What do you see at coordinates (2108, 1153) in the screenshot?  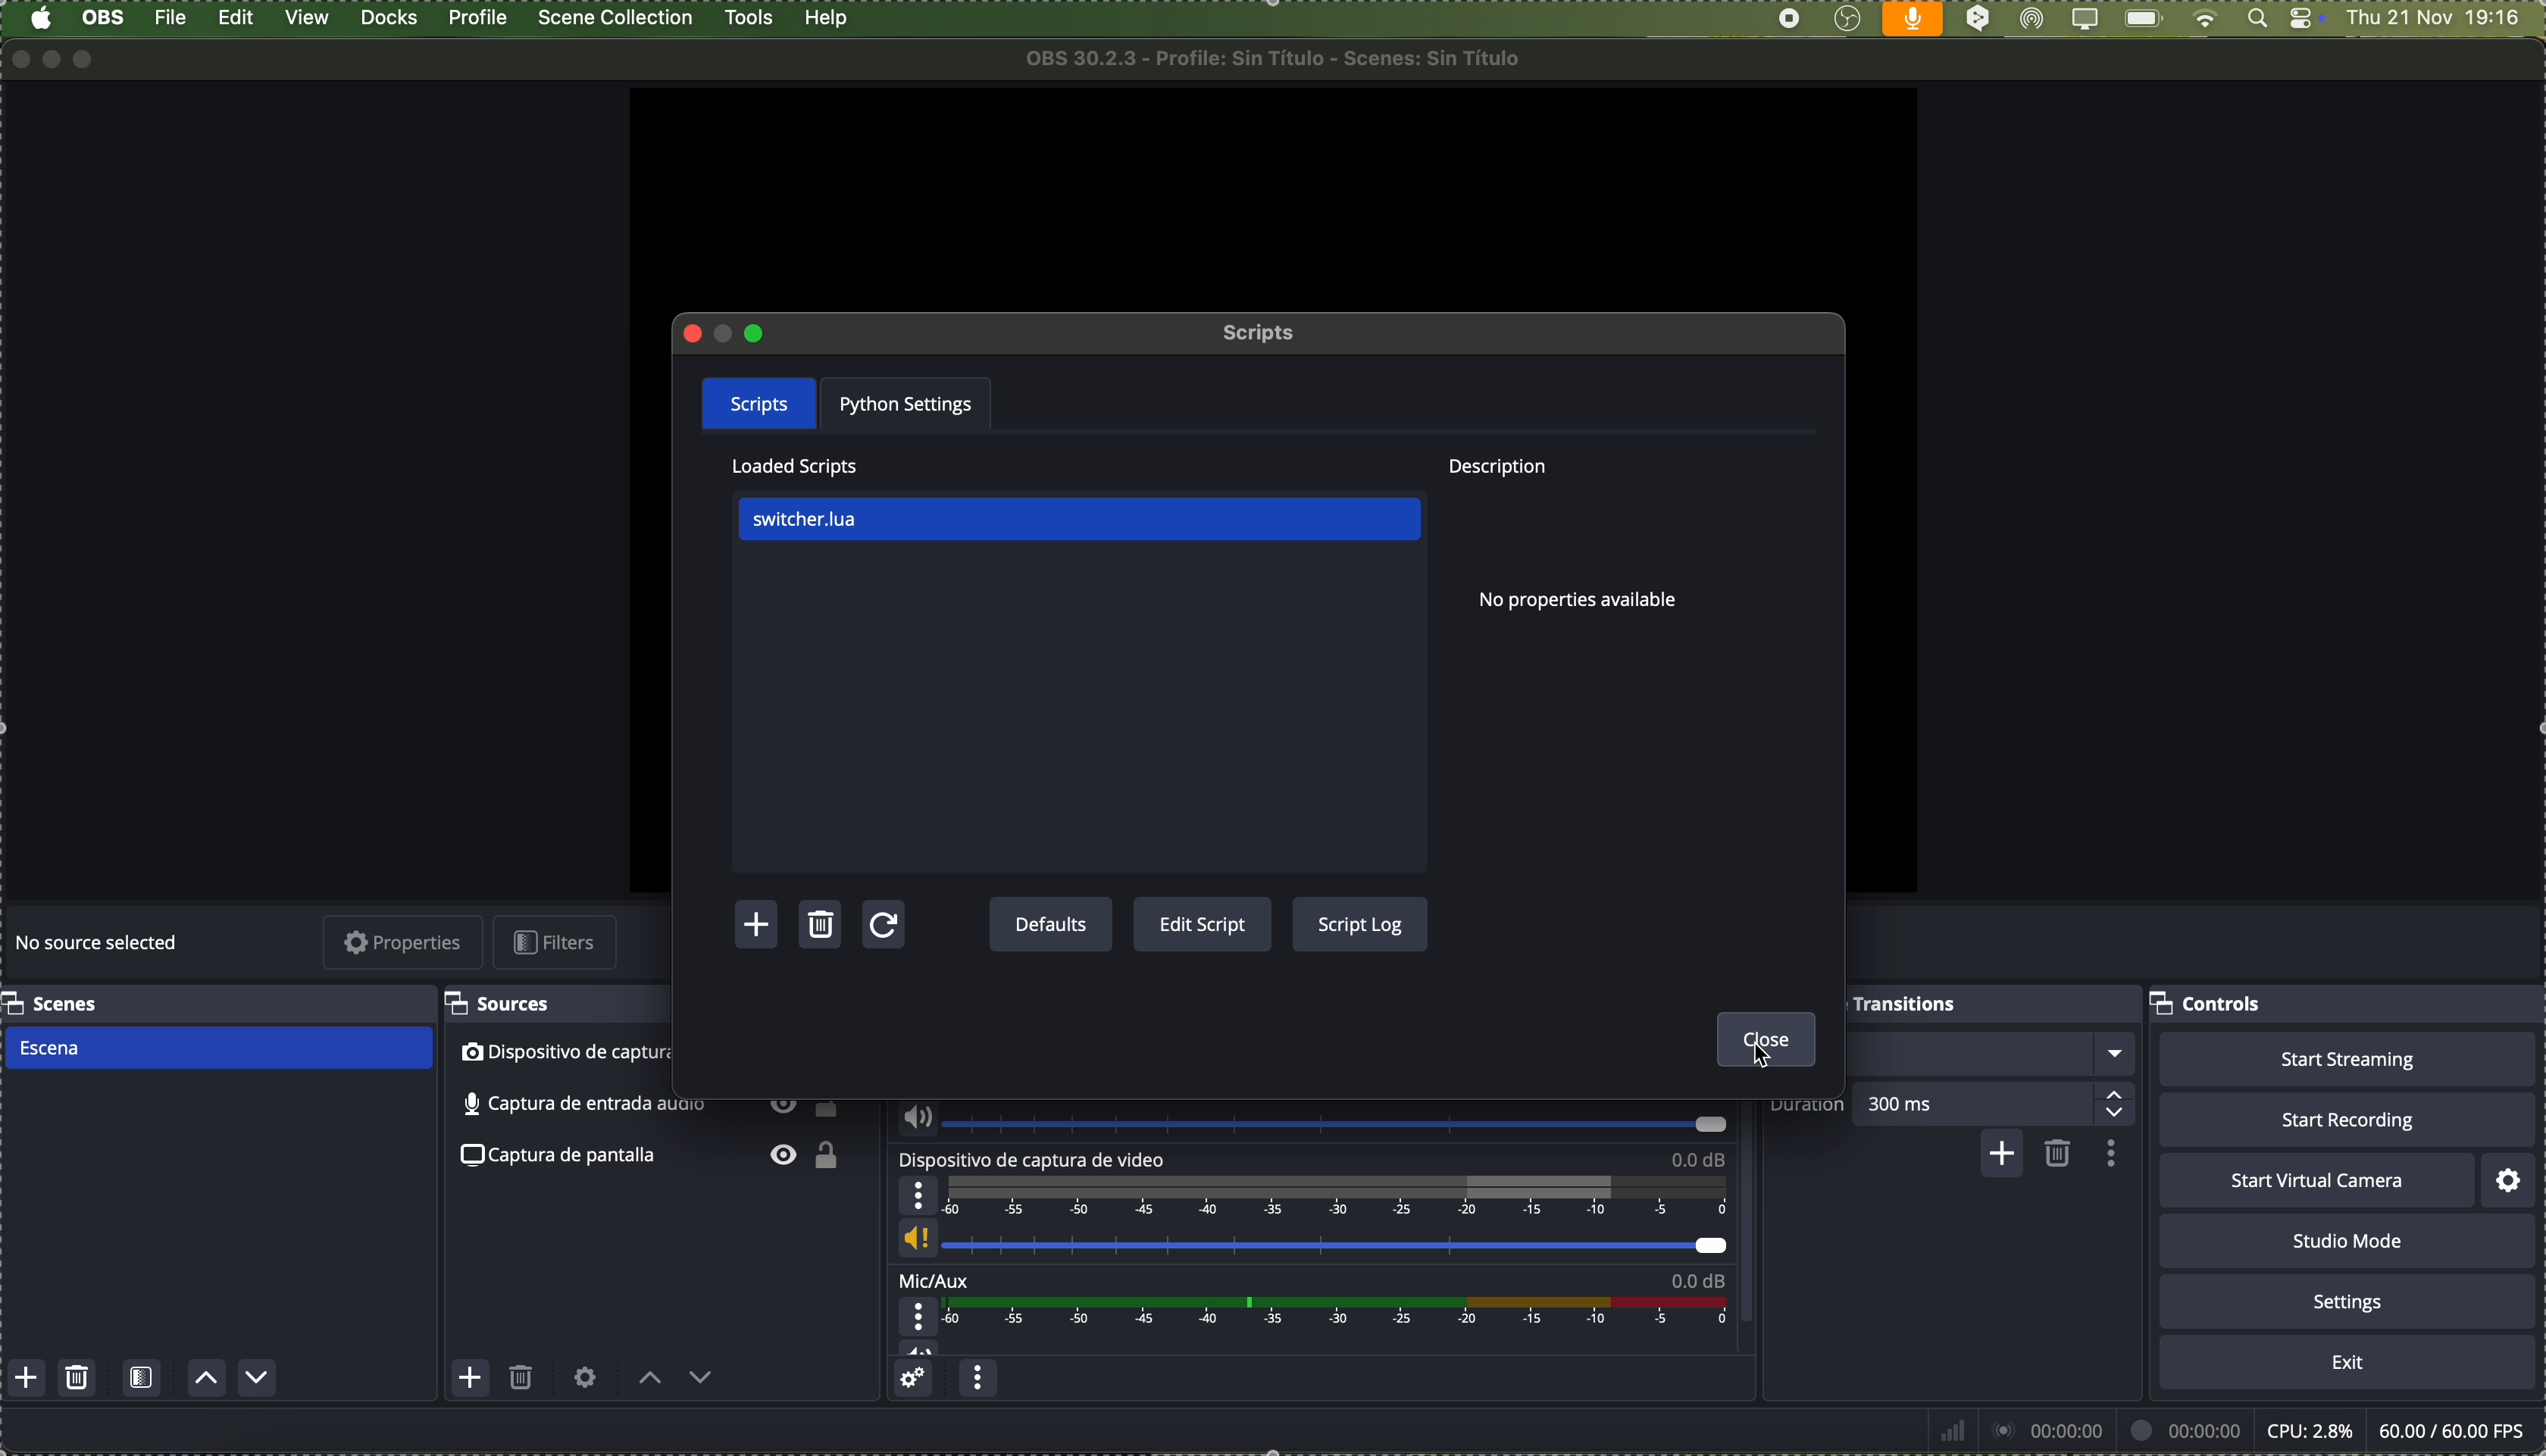 I see `transition properties` at bounding box center [2108, 1153].